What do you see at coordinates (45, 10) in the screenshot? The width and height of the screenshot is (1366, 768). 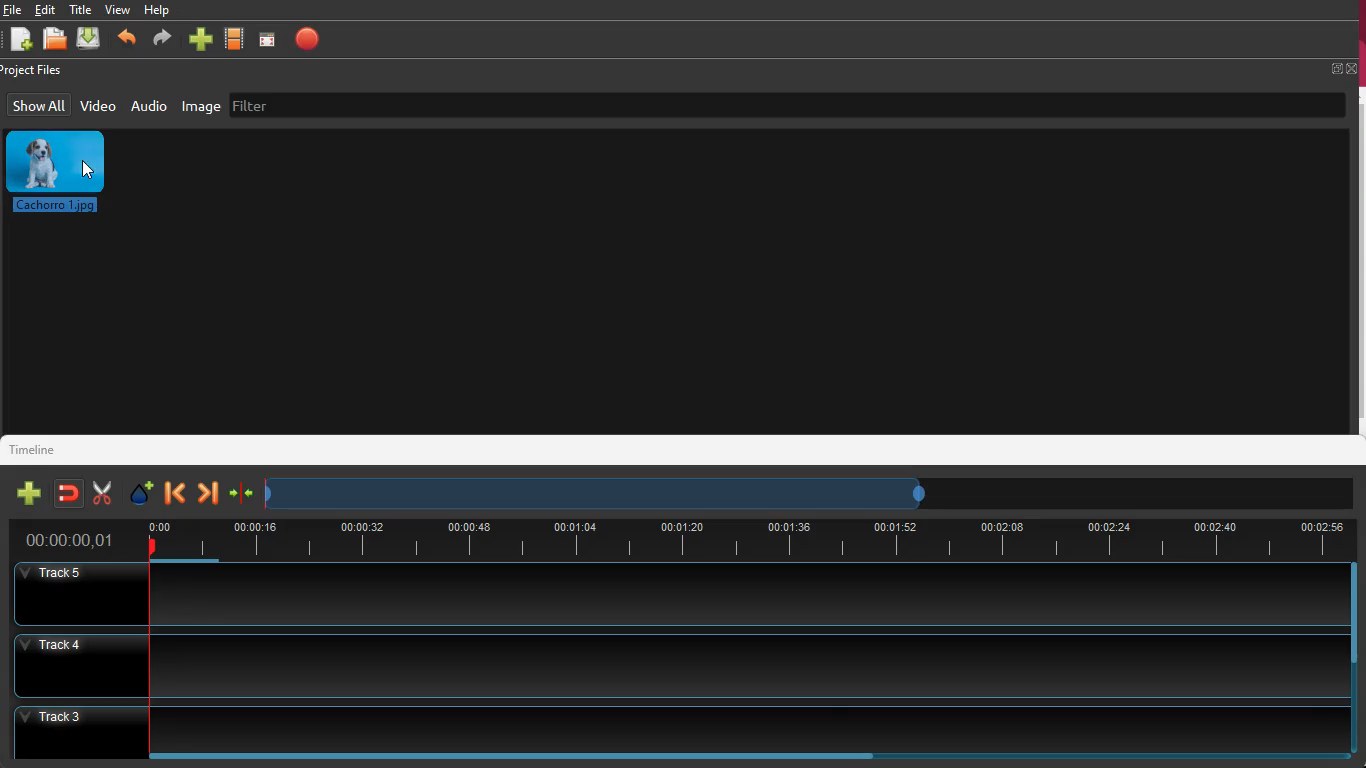 I see `edit` at bounding box center [45, 10].